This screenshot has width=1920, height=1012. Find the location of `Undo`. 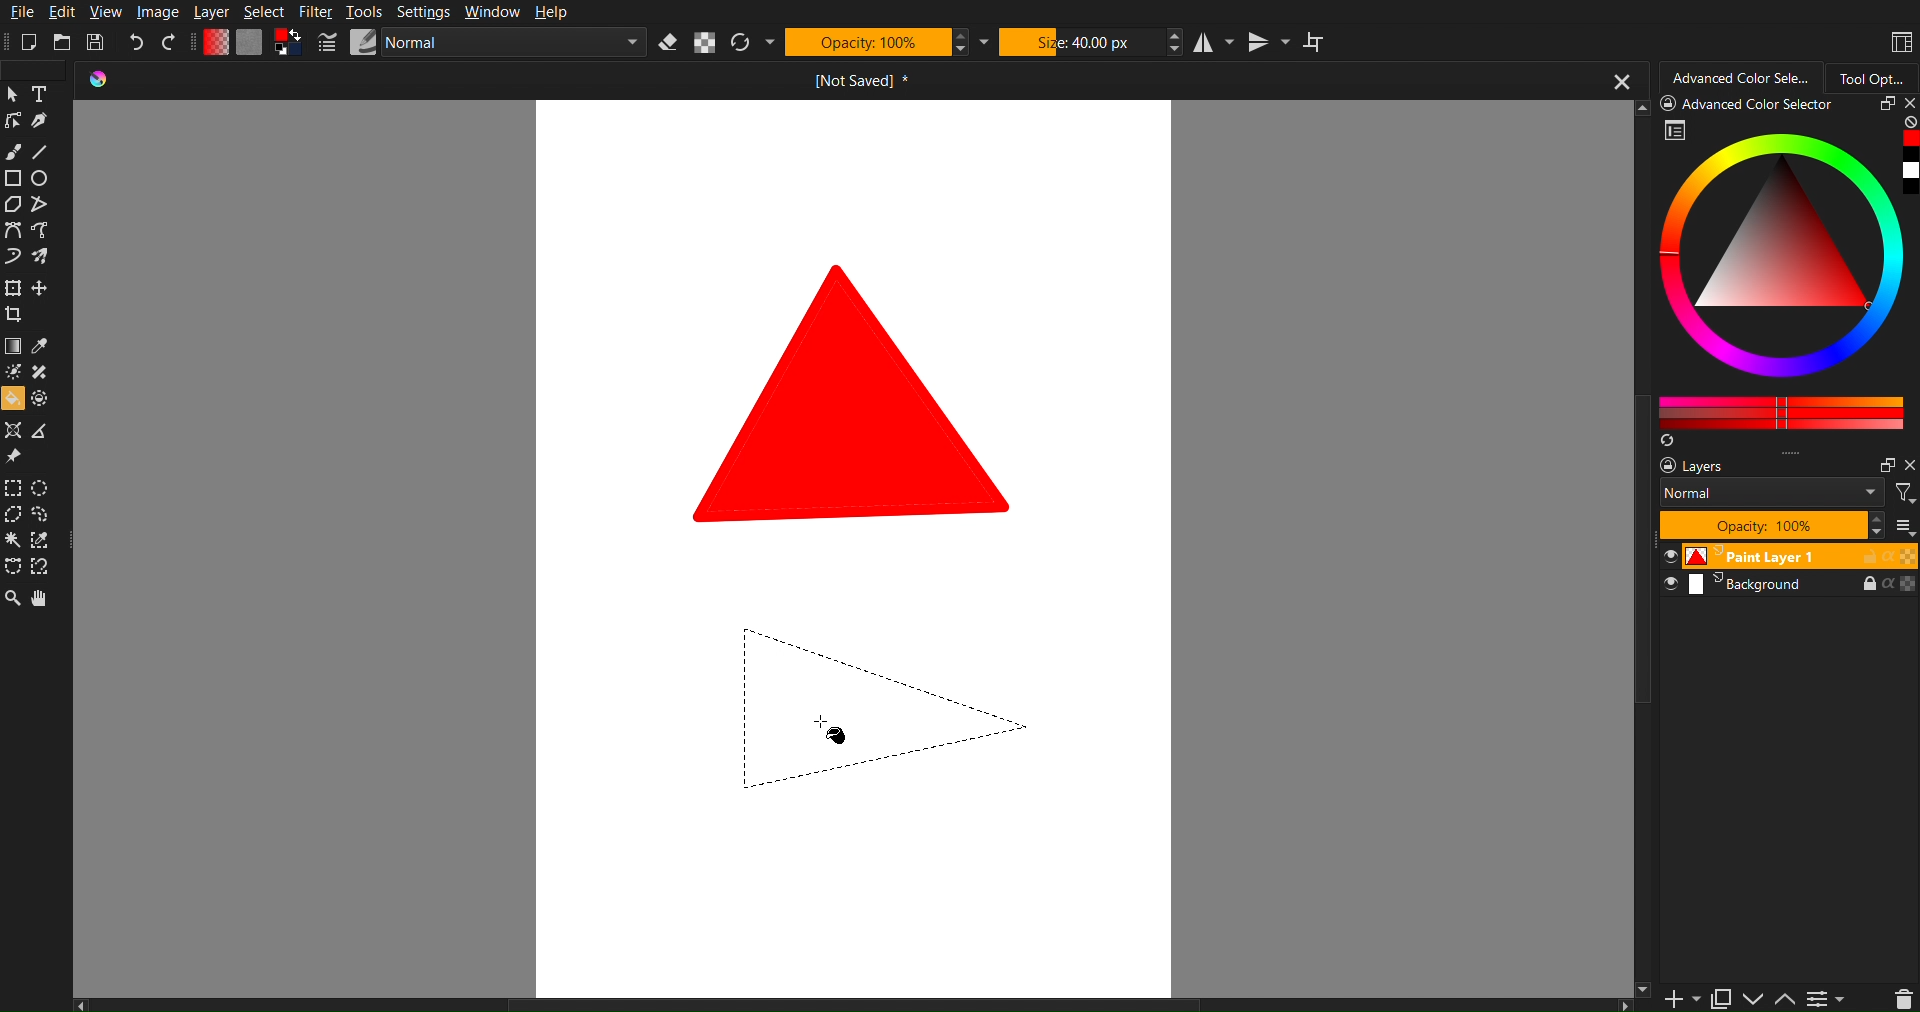

Undo is located at coordinates (135, 41).